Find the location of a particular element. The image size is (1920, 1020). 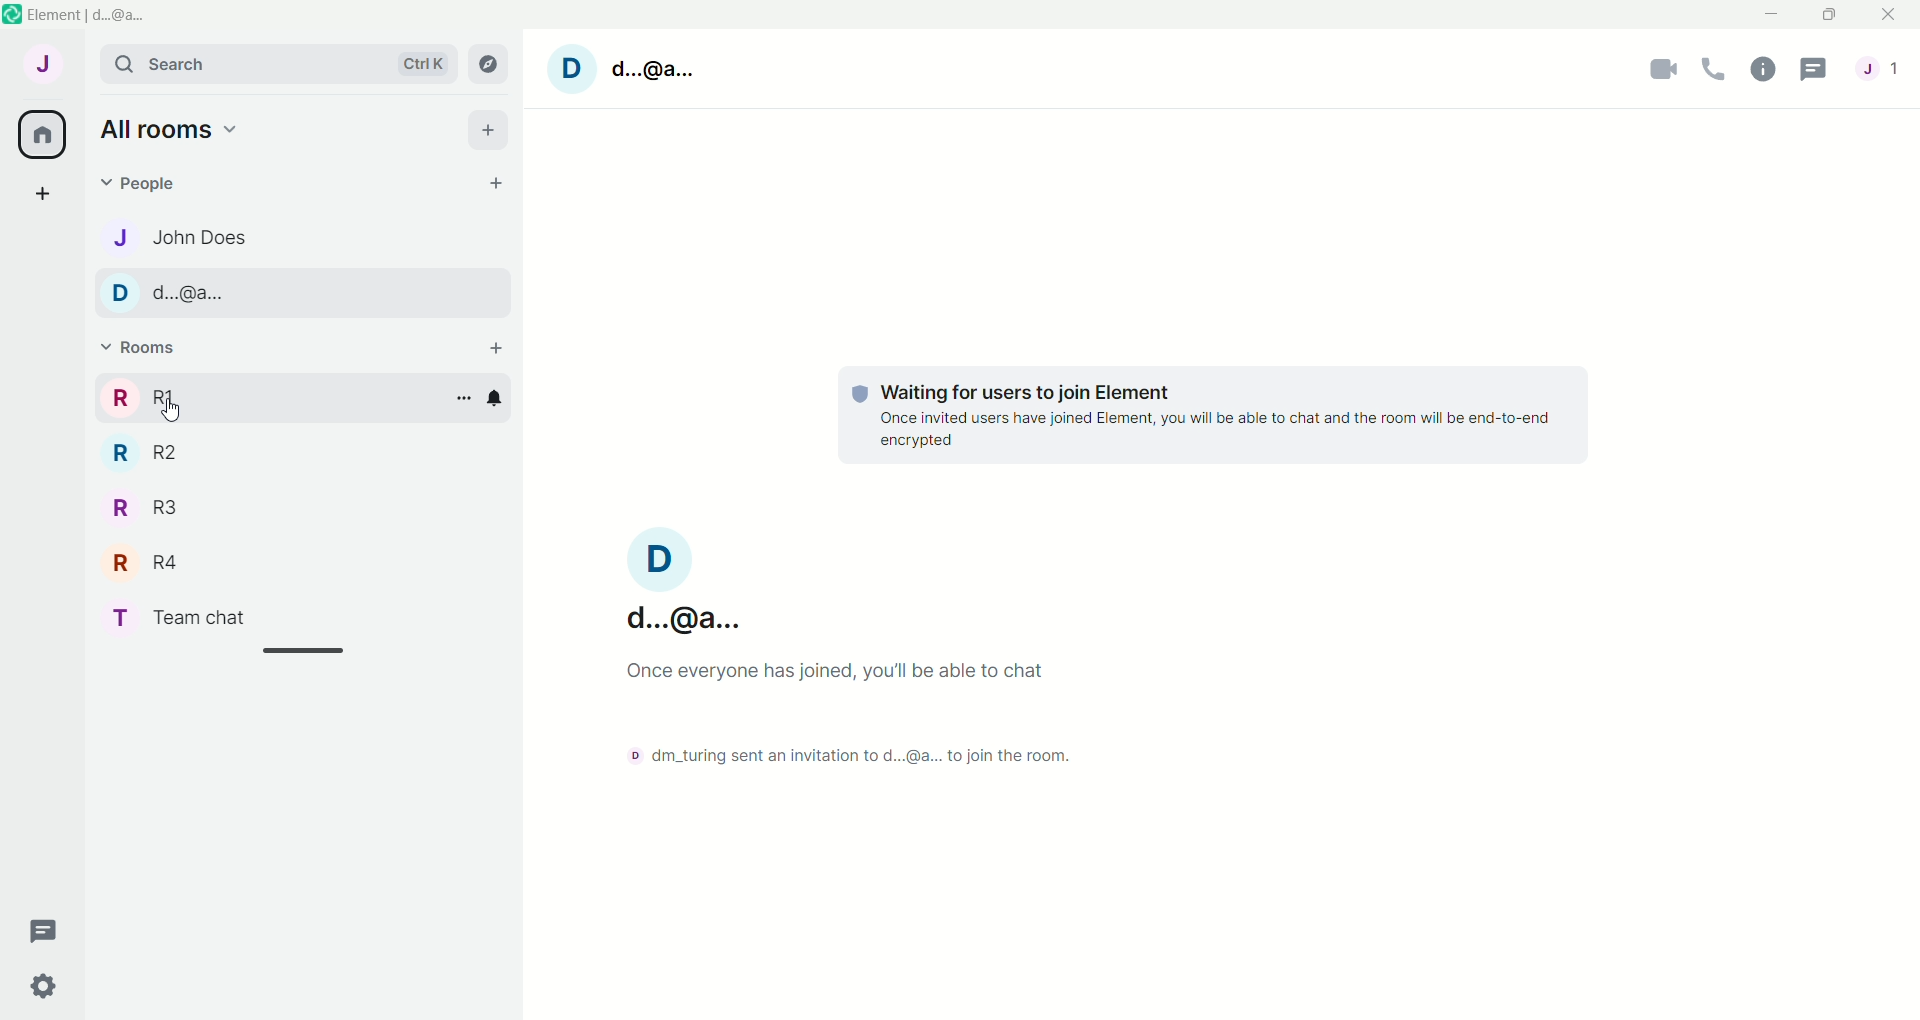

room info is located at coordinates (1762, 71).